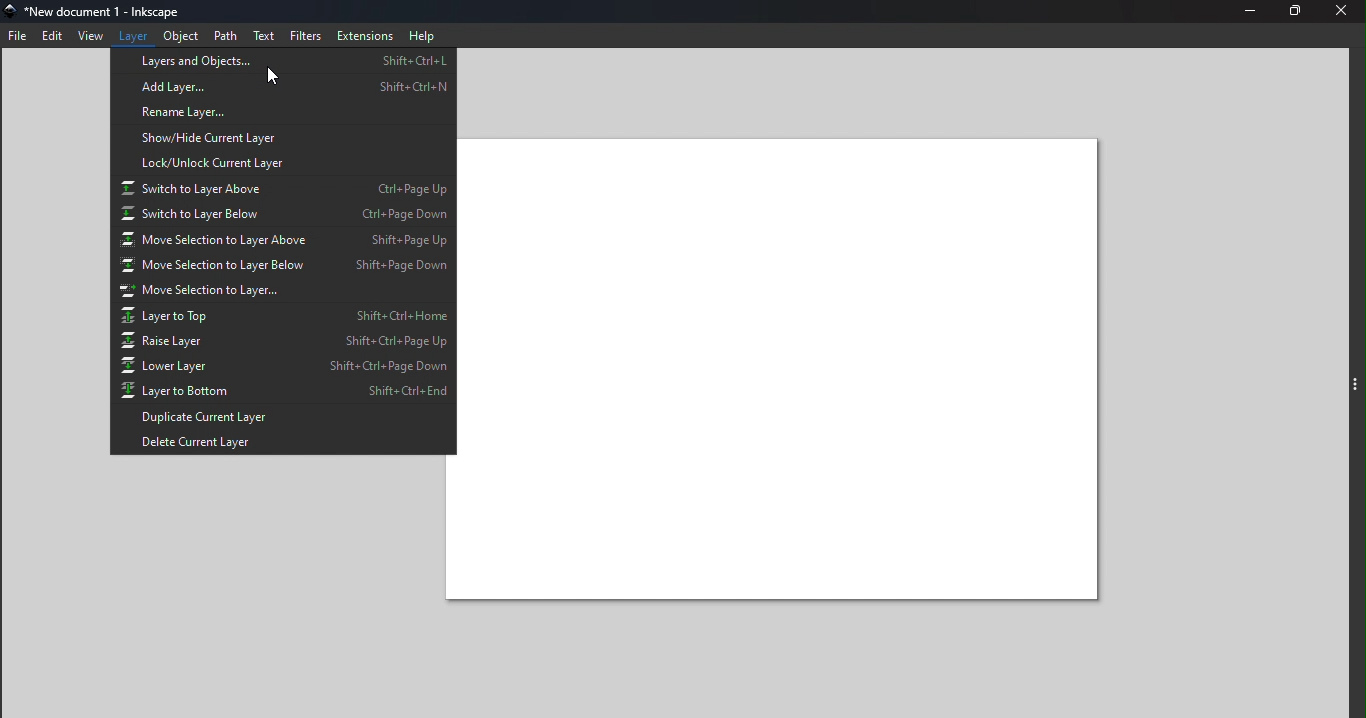  I want to click on Layers and objects, so click(284, 64).